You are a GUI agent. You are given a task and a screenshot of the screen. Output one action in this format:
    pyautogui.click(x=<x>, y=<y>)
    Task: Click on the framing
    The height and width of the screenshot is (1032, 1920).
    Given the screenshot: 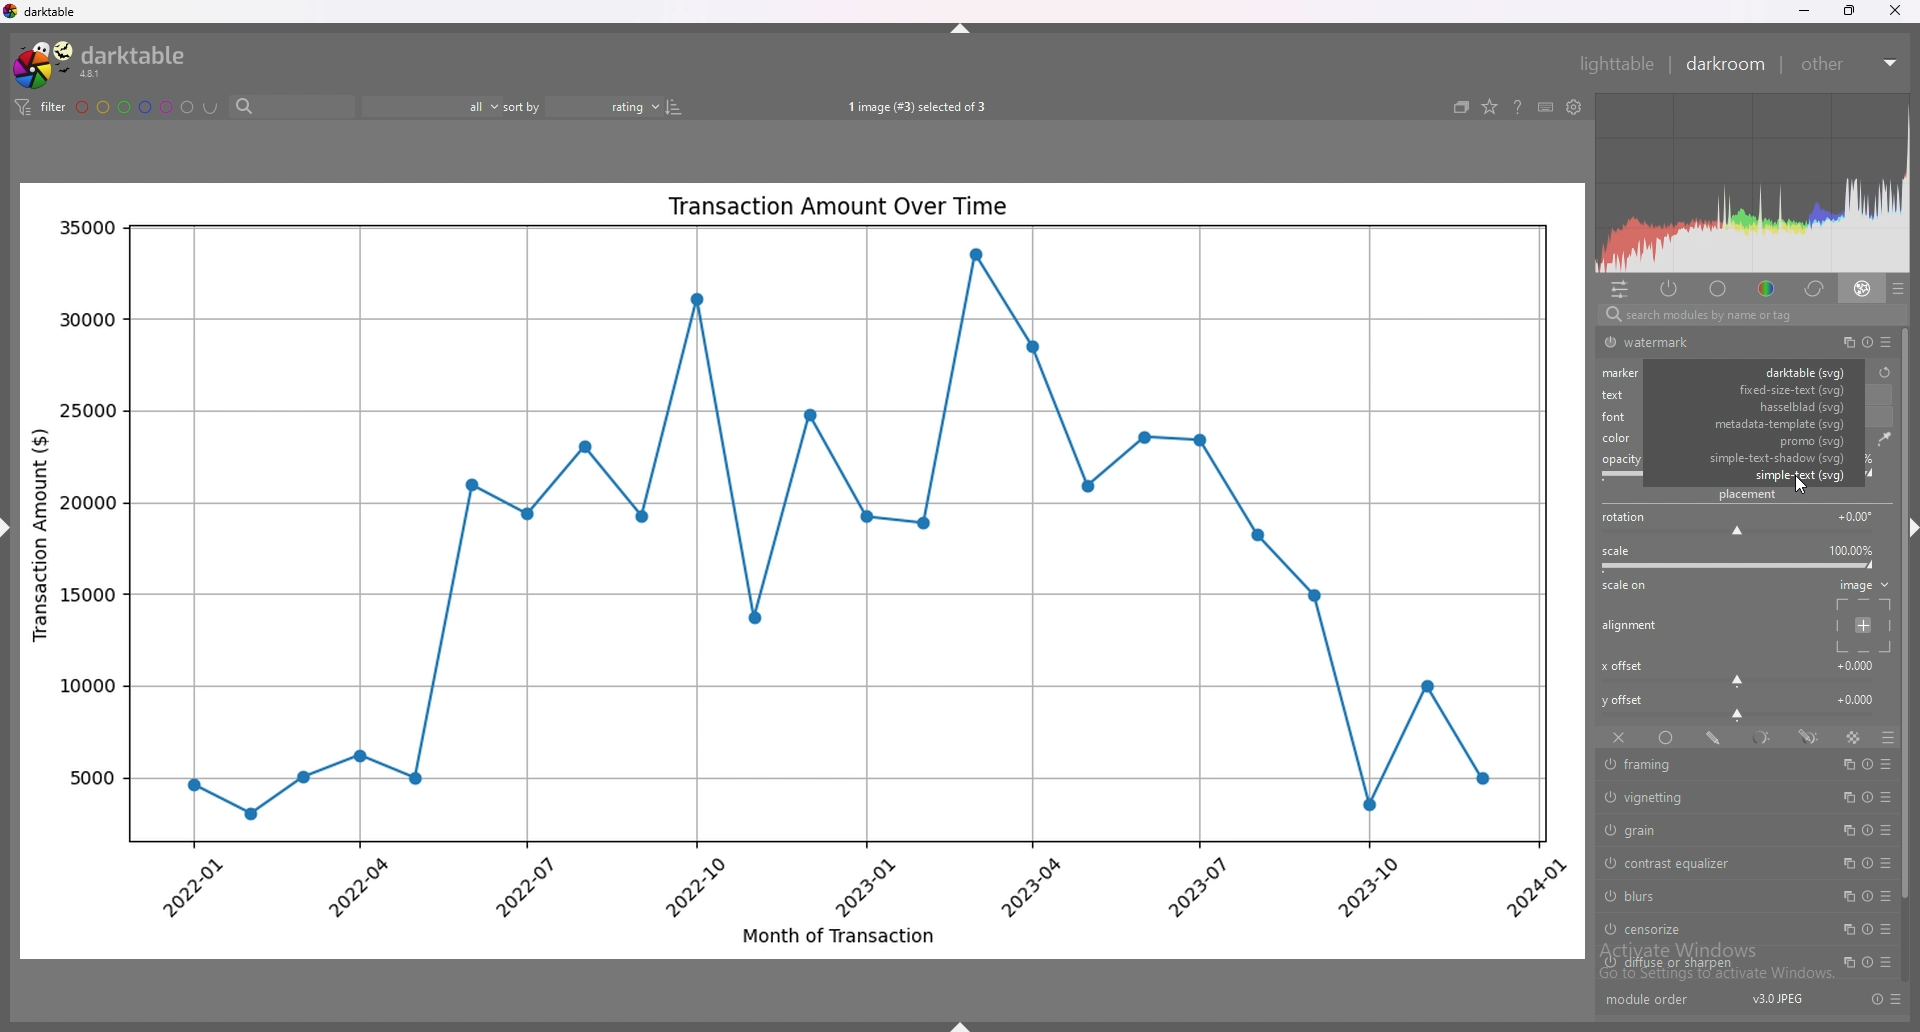 What is the action you would take?
    pyautogui.click(x=1710, y=765)
    